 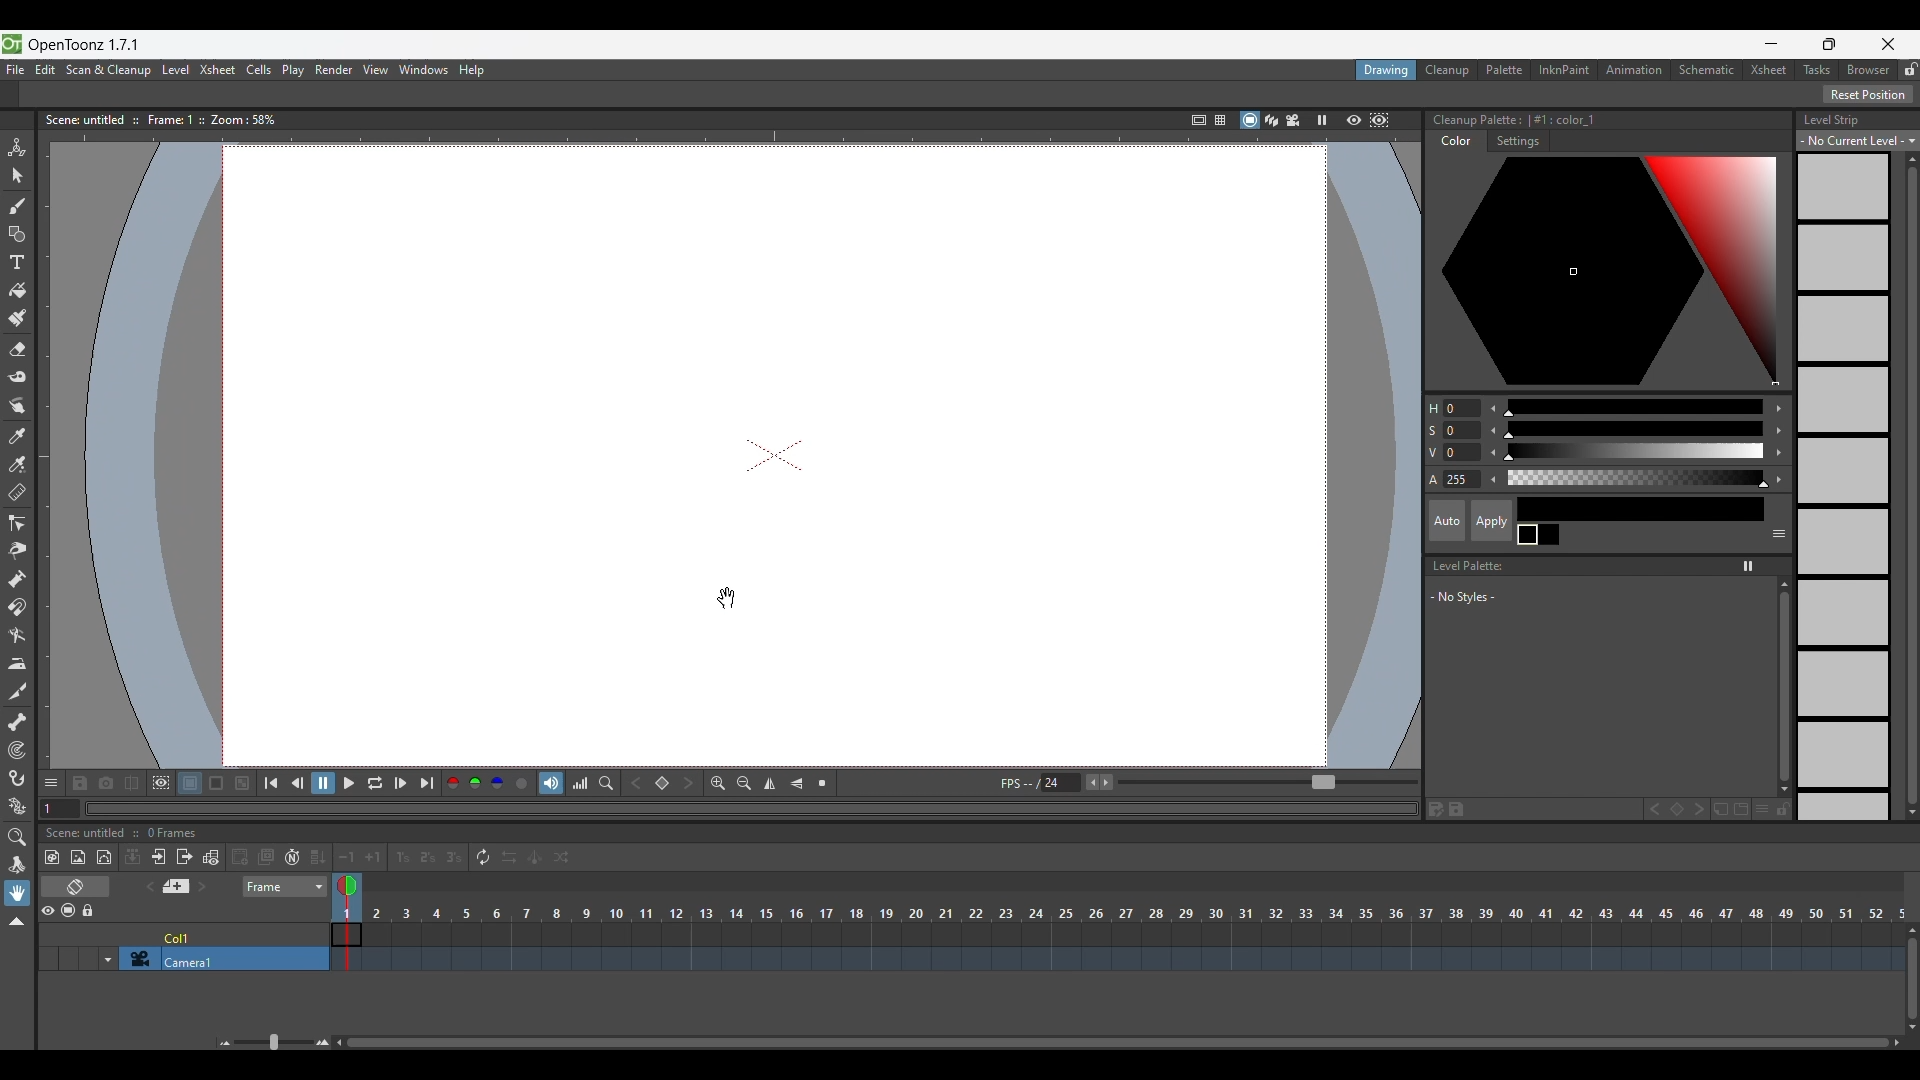 What do you see at coordinates (18, 465) in the screenshot?
I see `RGB picker tool` at bounding box center [18, 465].